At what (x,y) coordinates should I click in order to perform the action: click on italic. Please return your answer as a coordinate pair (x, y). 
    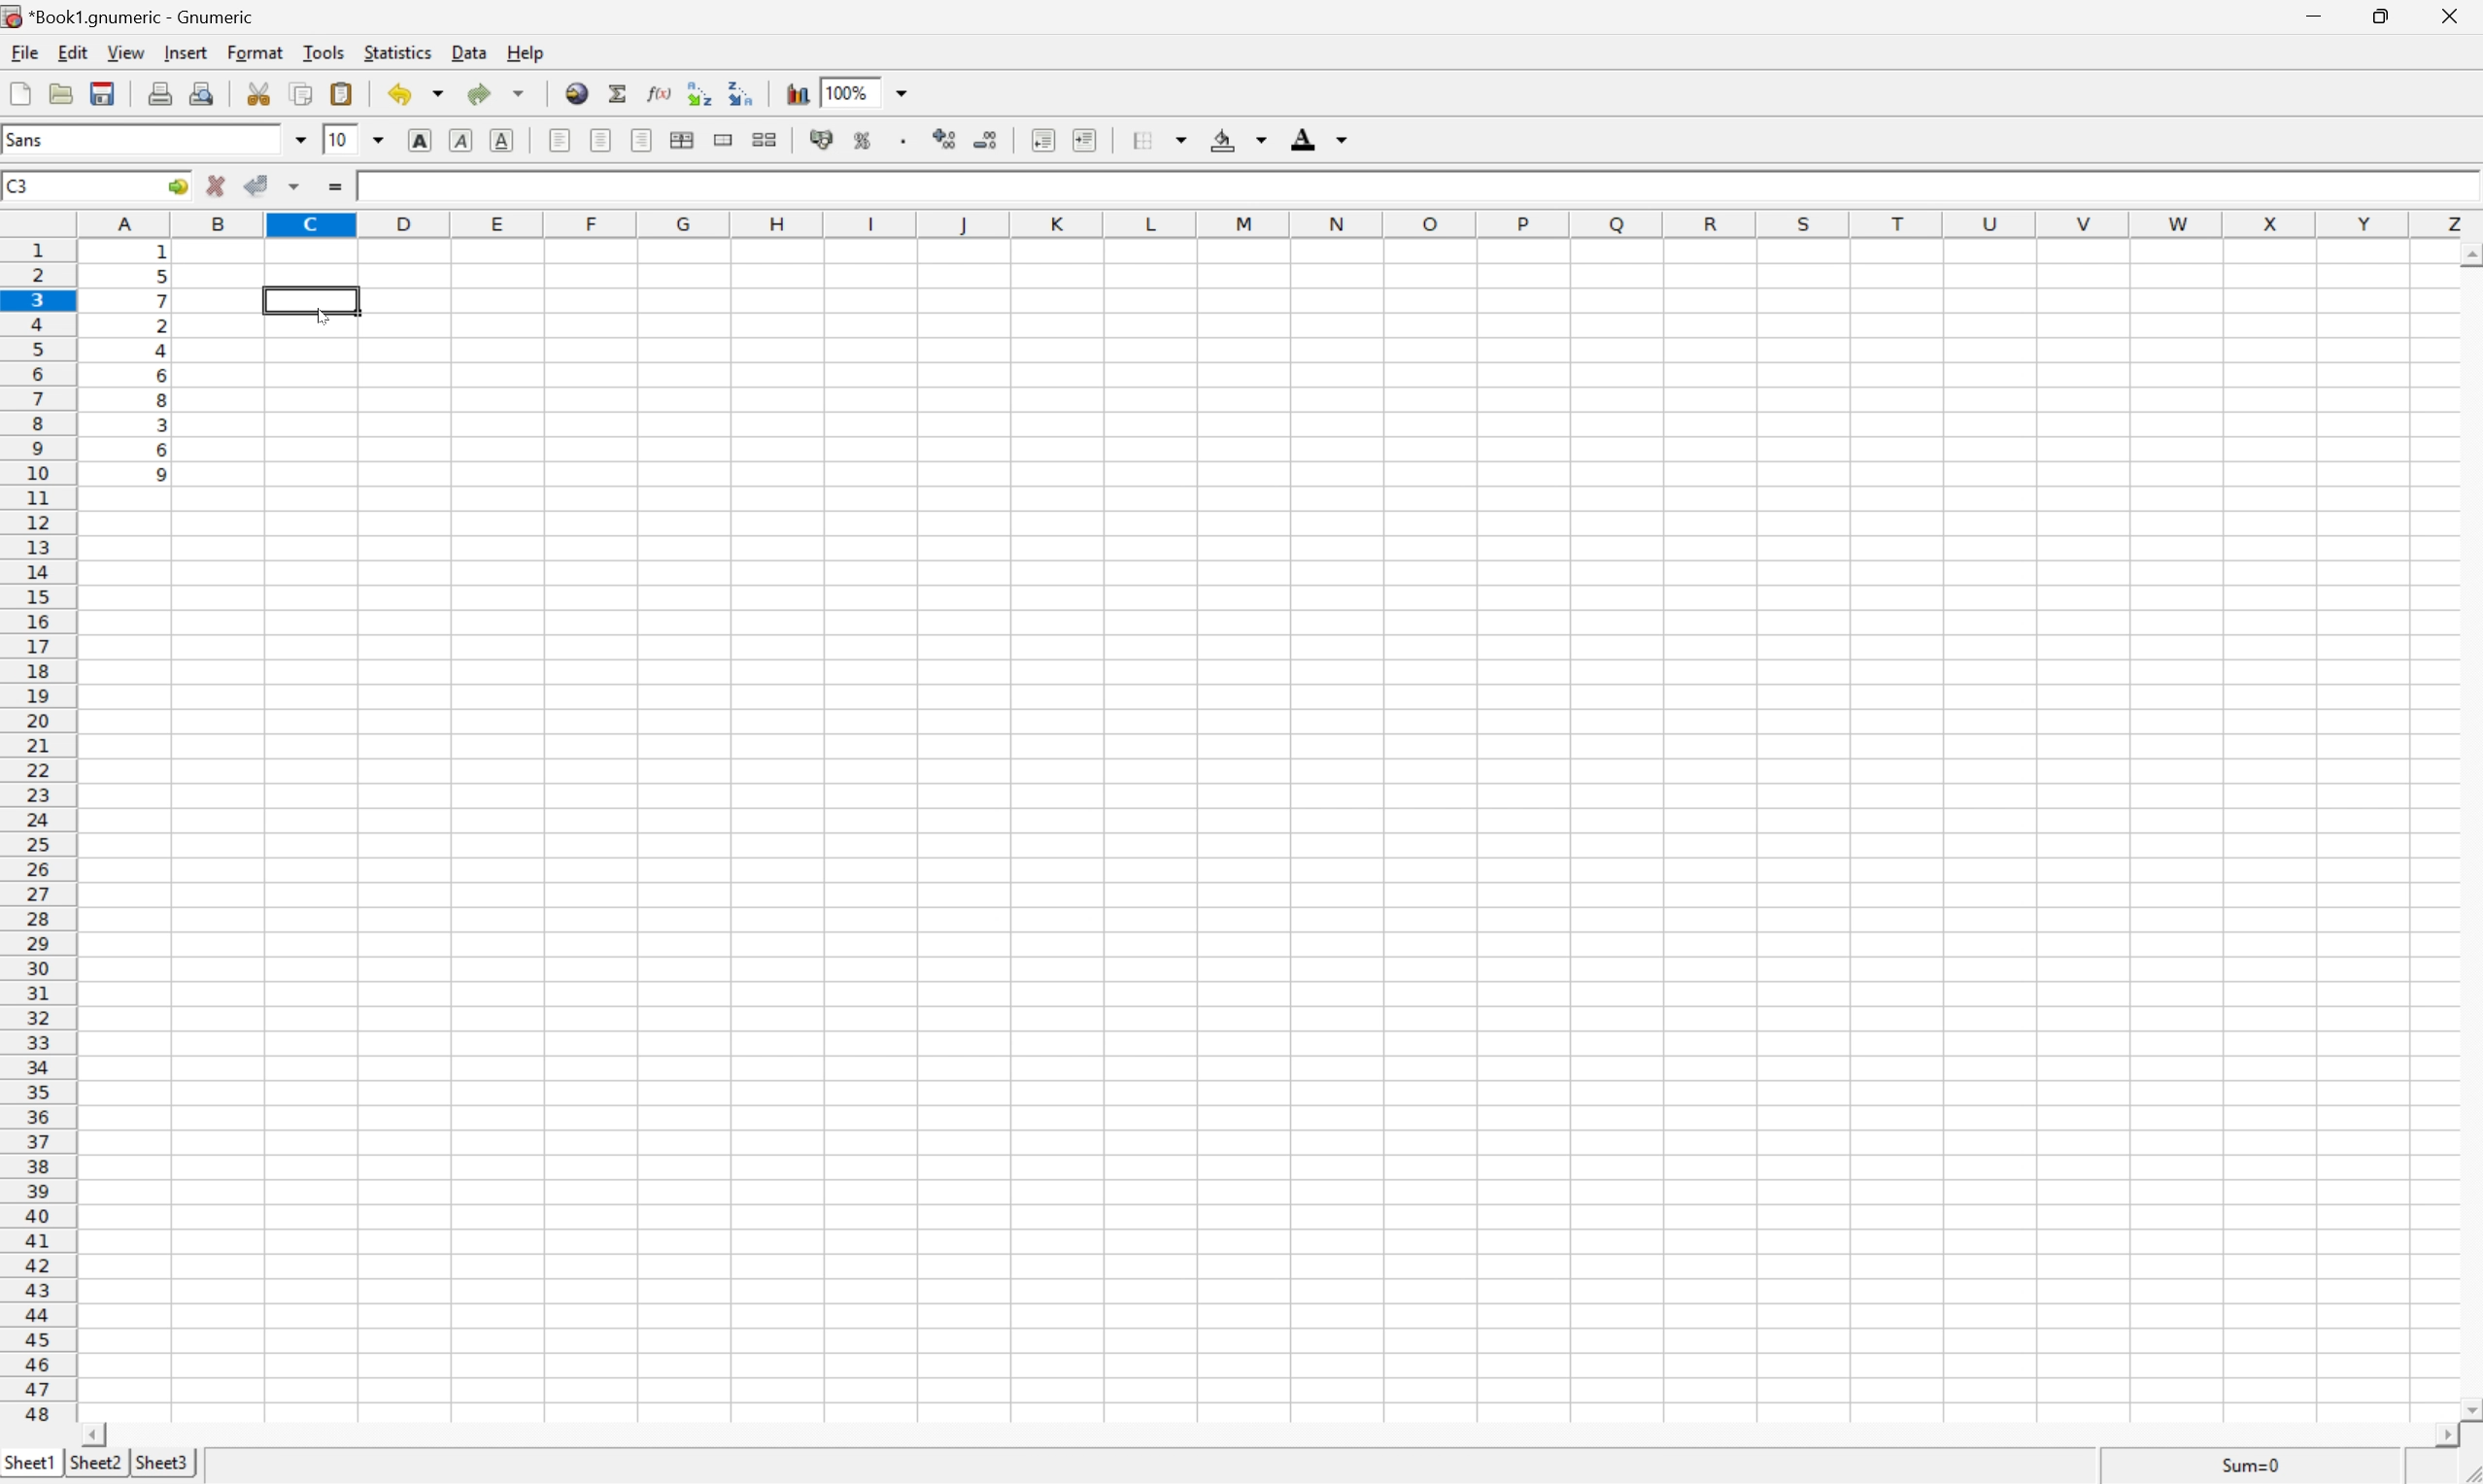
    Looking at the image, I should click on (460, 140).